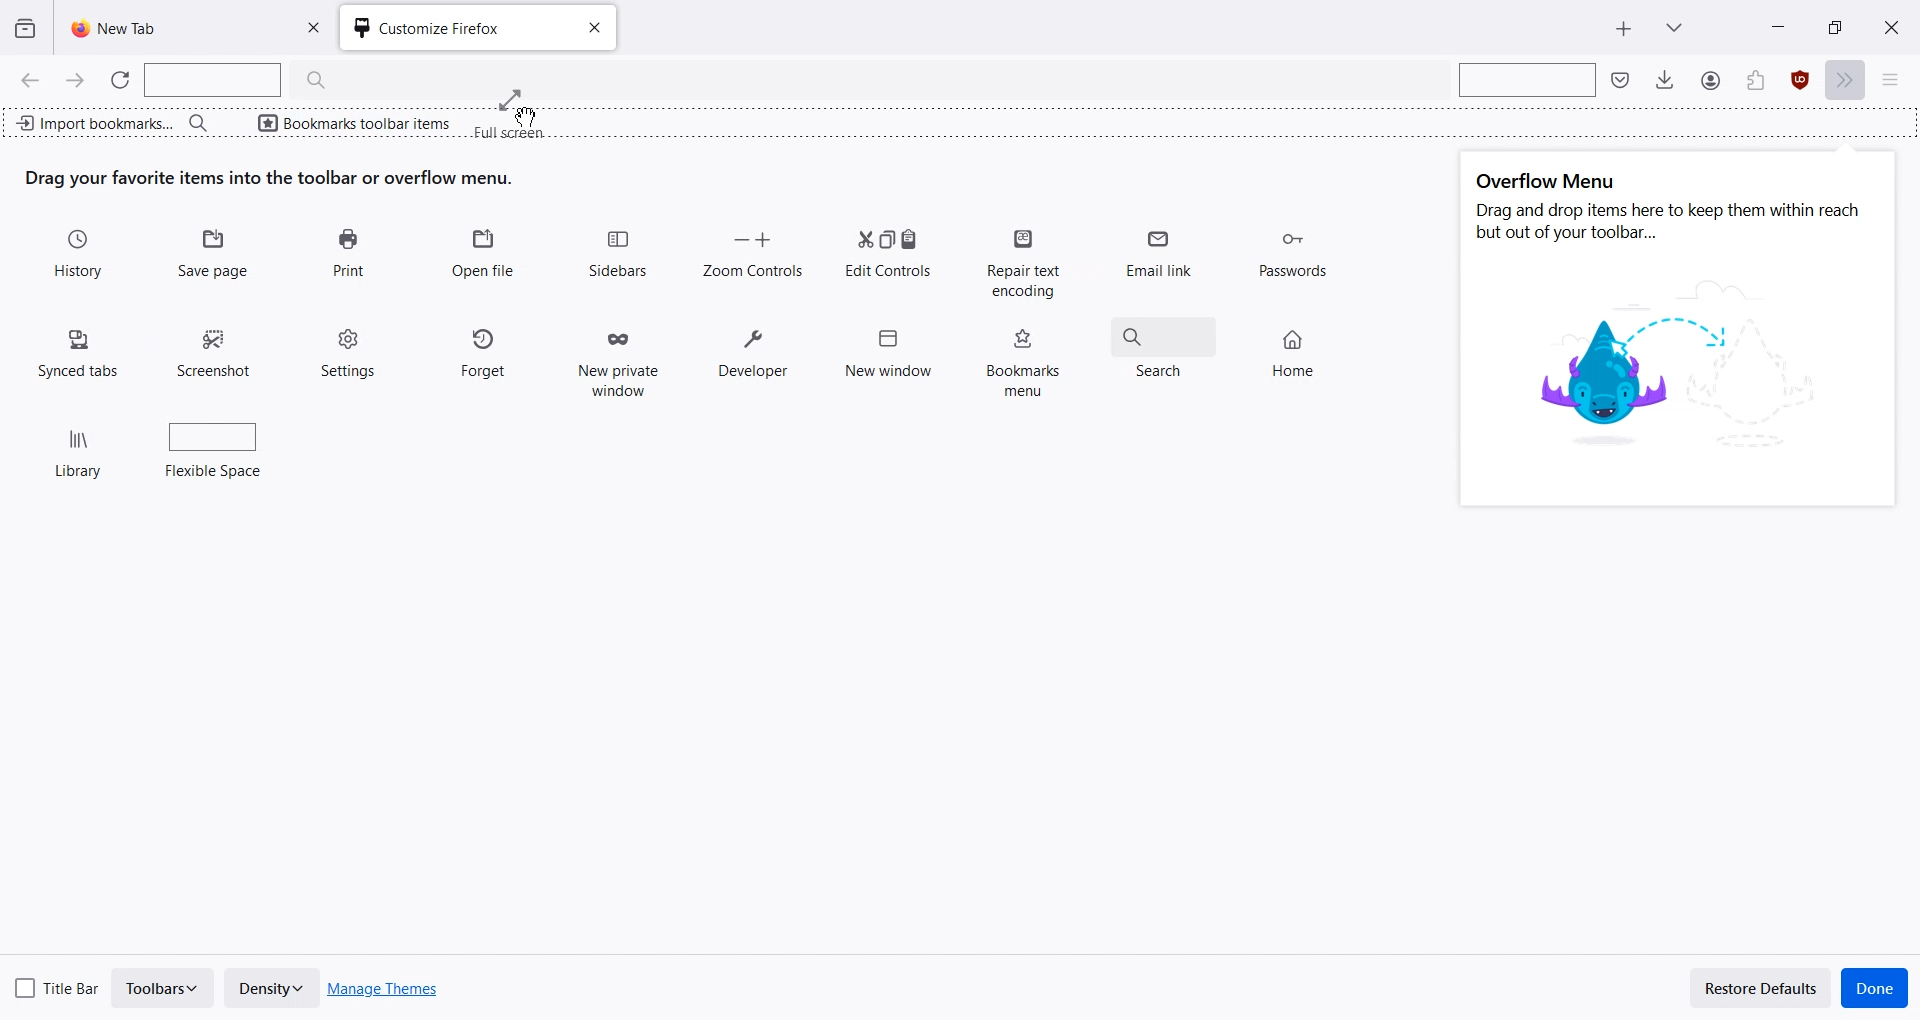 The image size is (1920, 1020). I want to click on Search bar, so click(1524, 79).